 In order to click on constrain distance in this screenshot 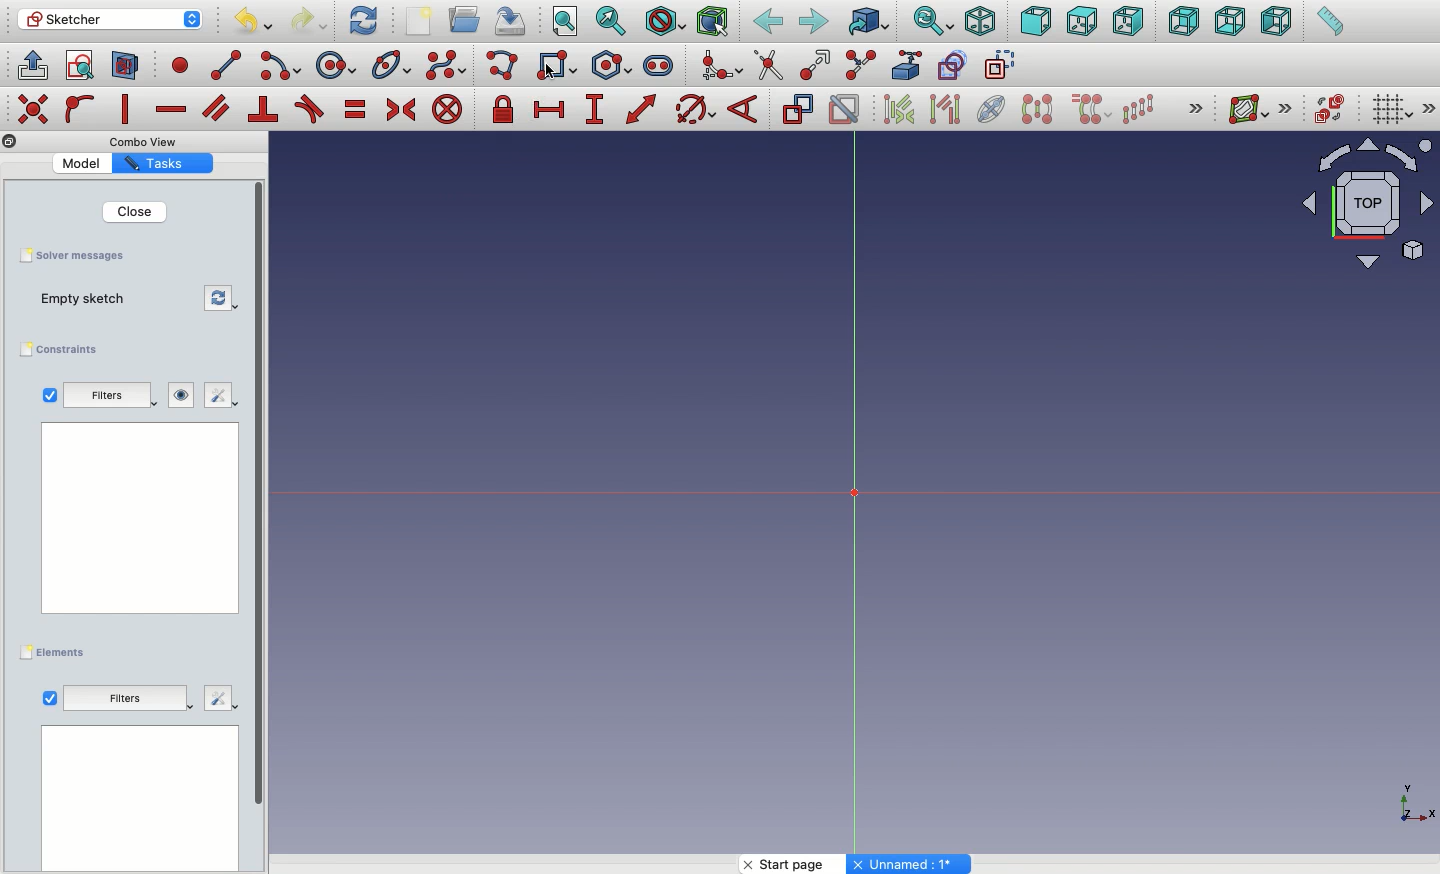, I will do `click(642, 109)`.